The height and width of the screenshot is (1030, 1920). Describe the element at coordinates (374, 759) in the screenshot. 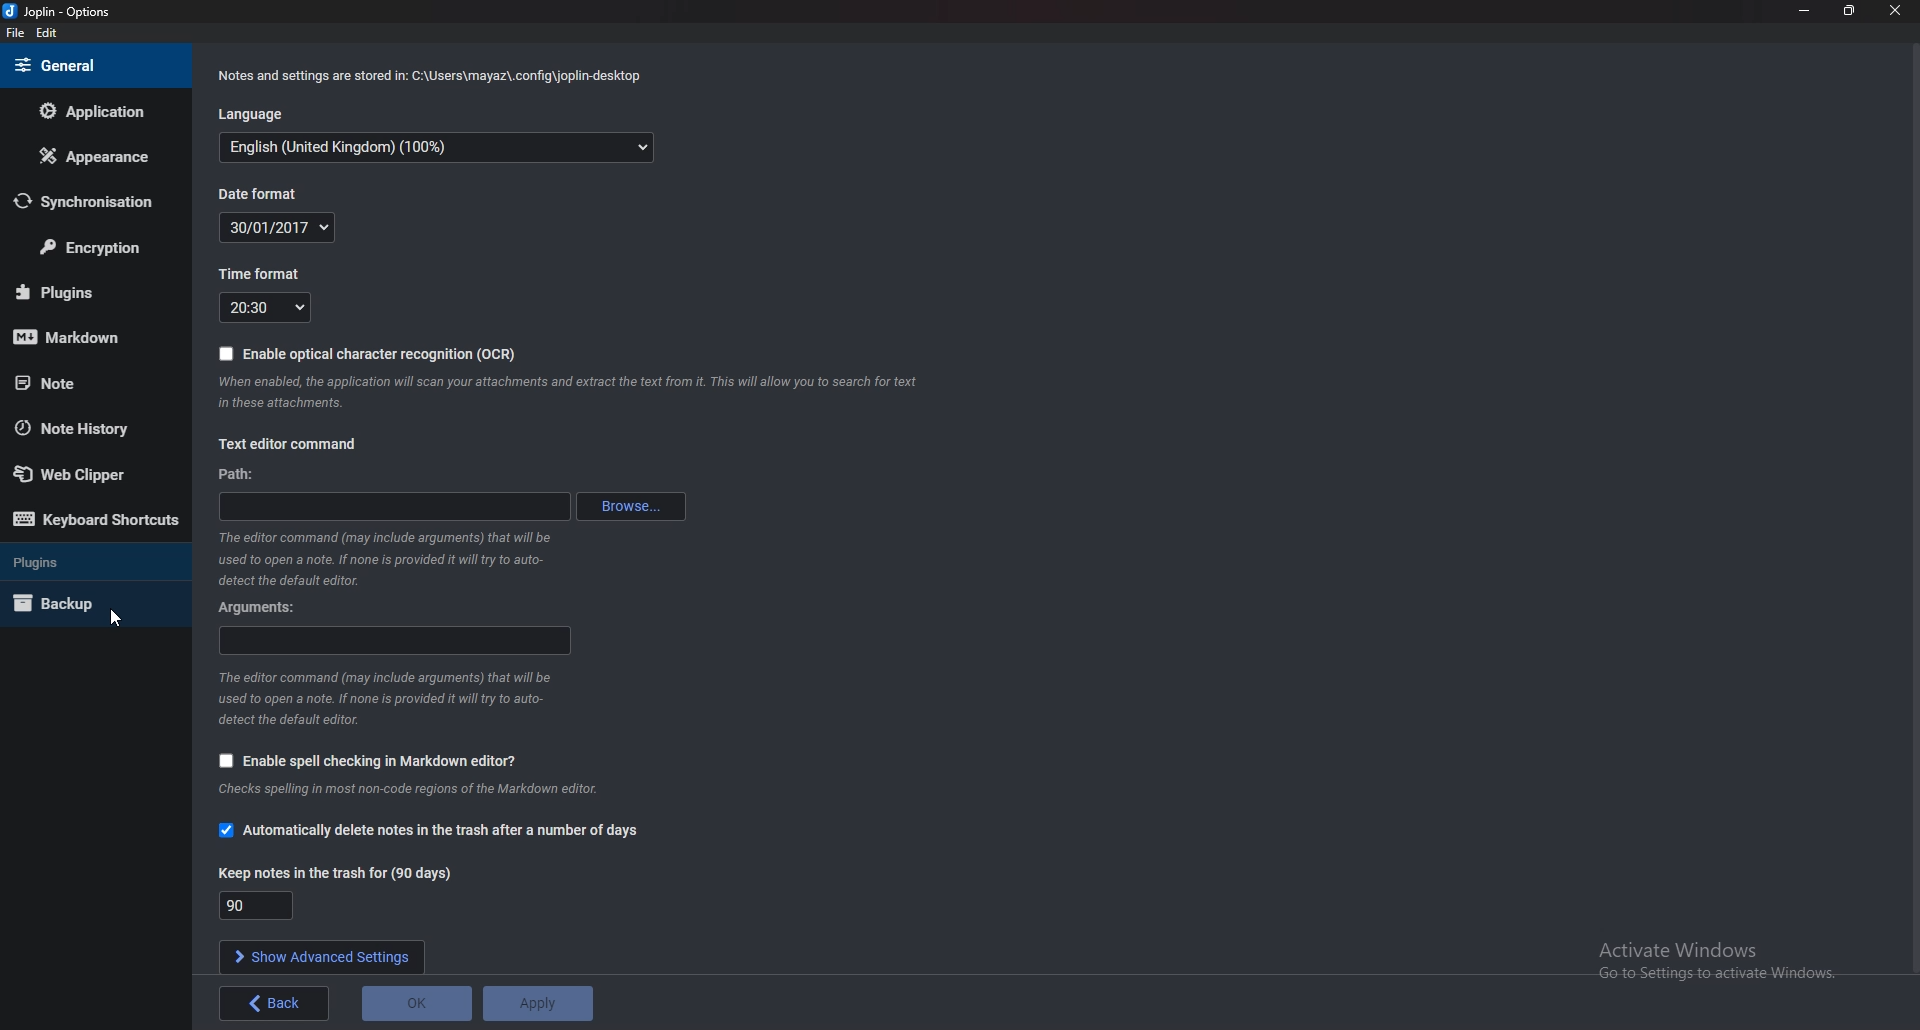

I see `Enable spell checking` at that location.